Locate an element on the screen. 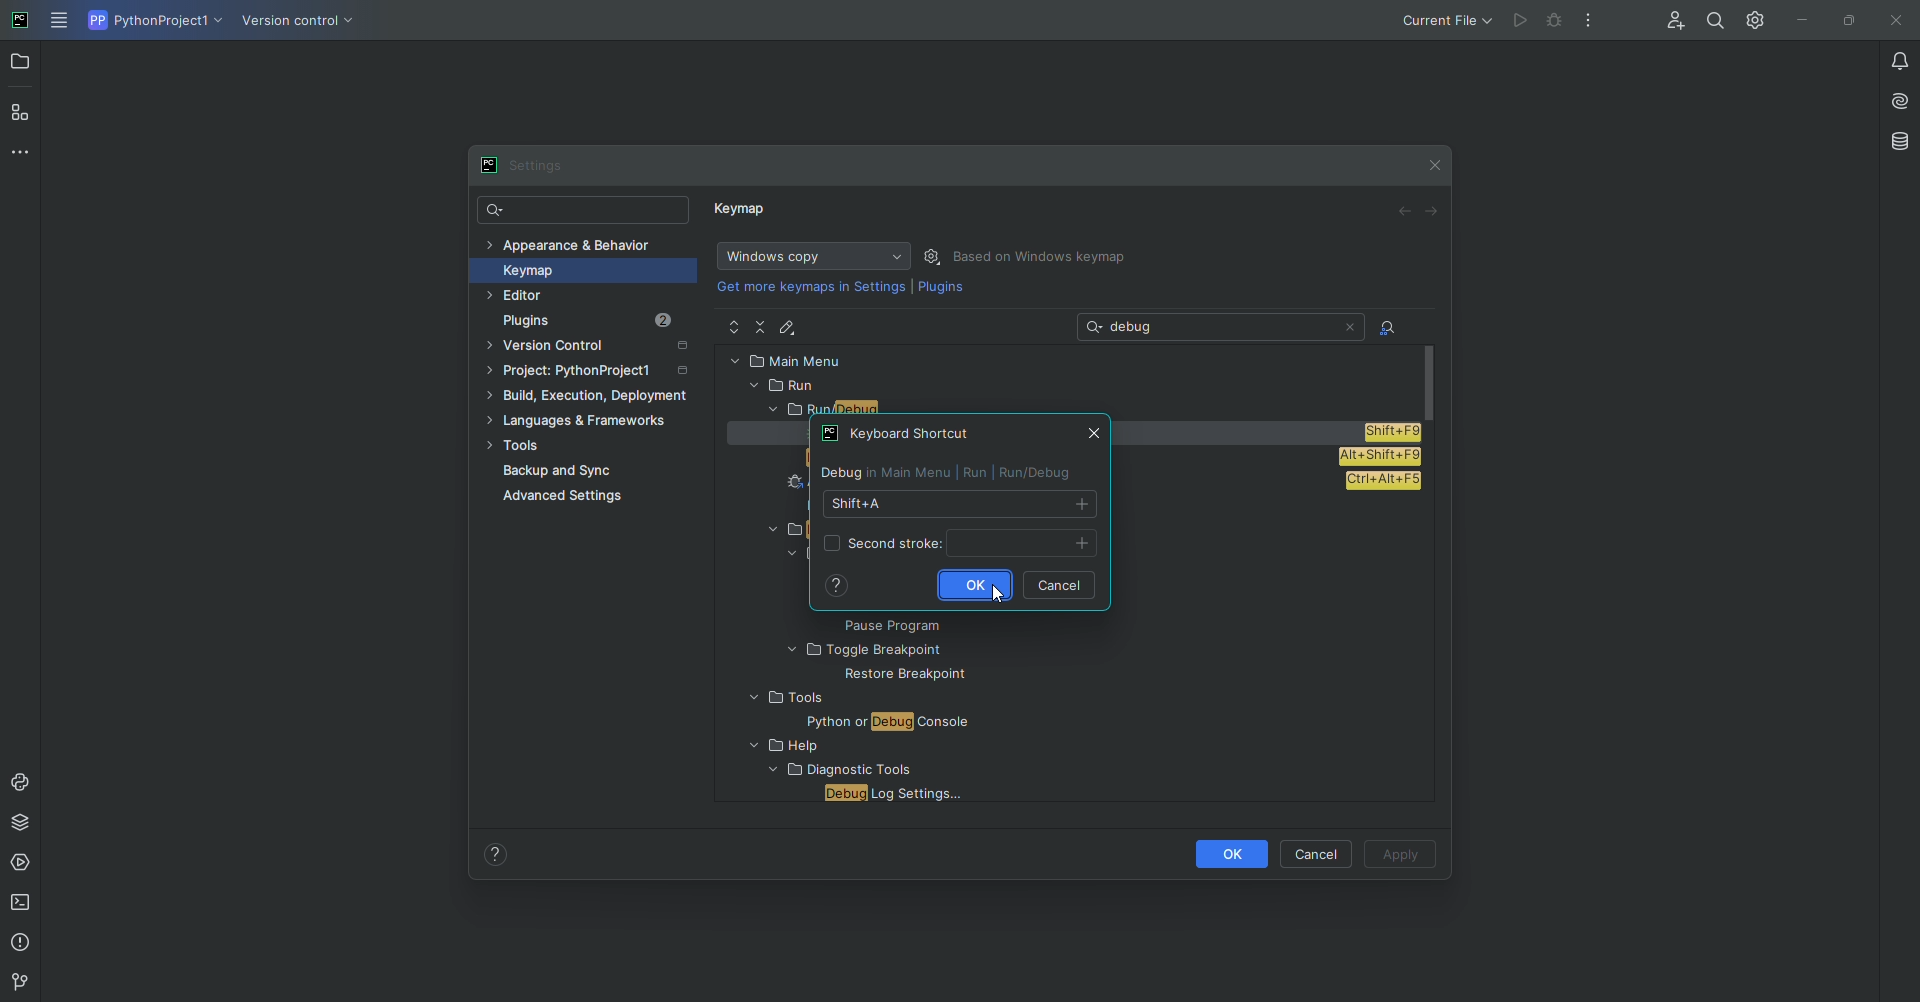  Plugins is located at coordinates (941, 291).